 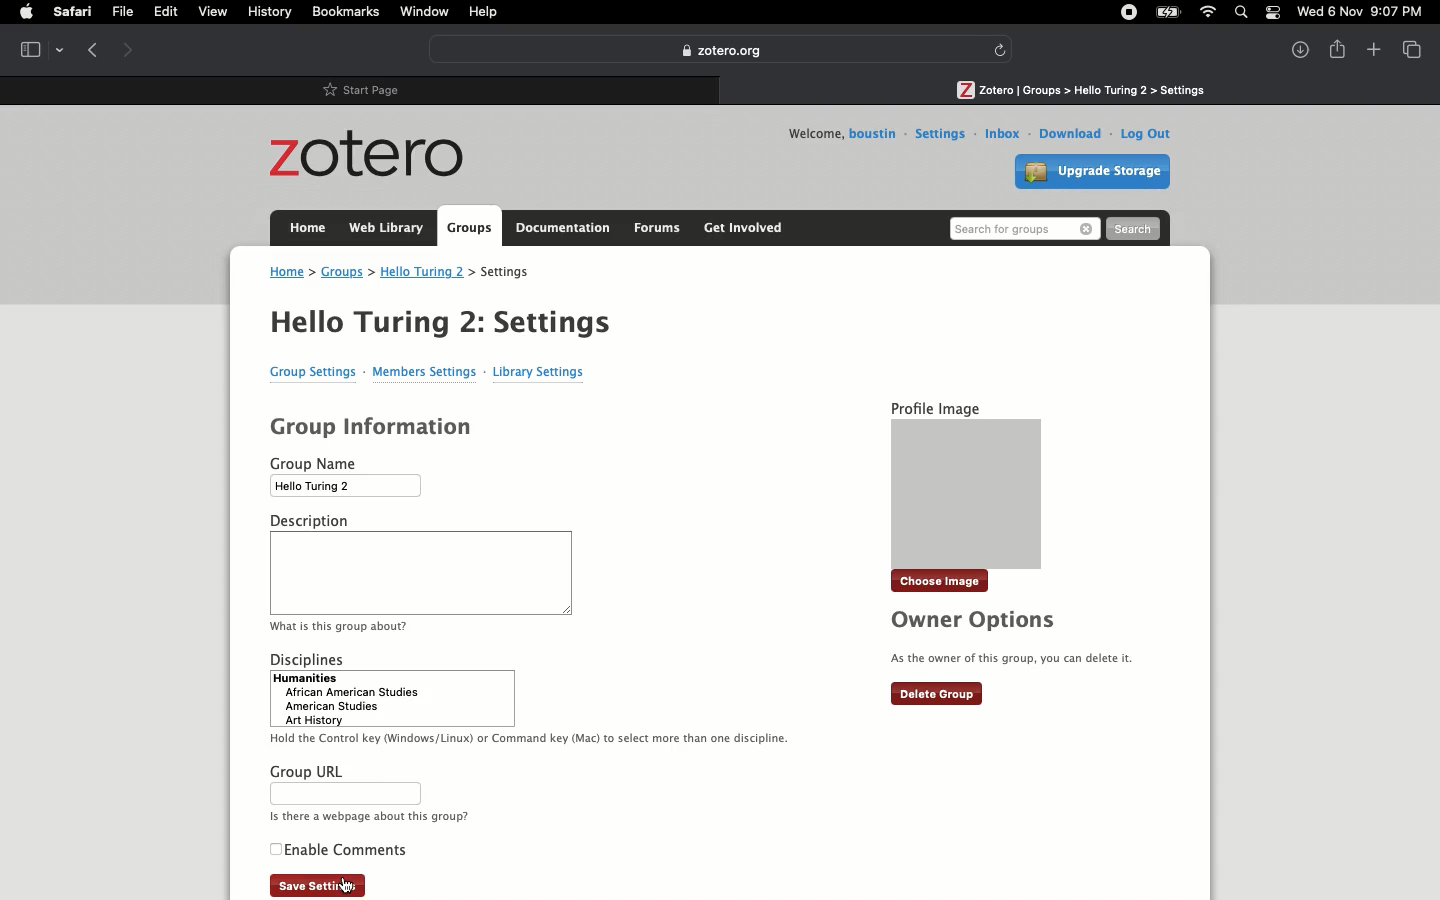 I want to click on Window, so click(x=424, y=11).